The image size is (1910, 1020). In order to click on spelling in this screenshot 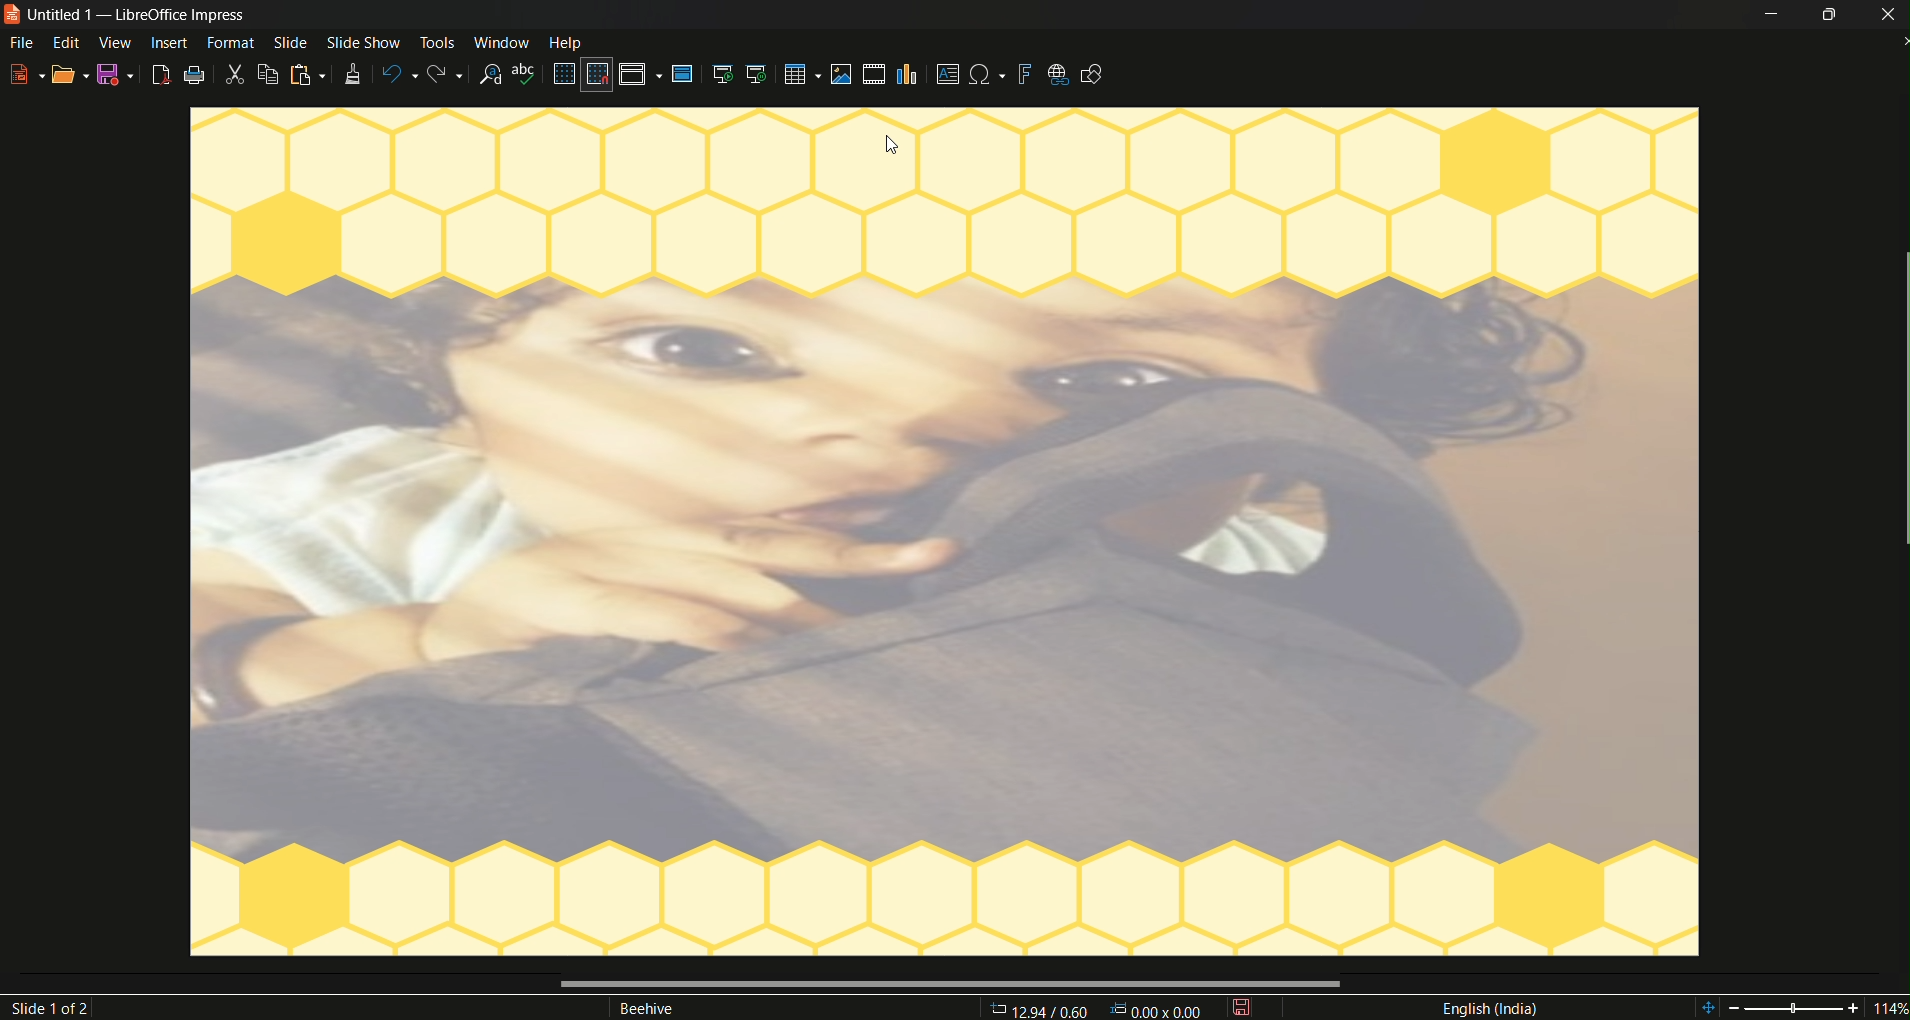, I will do `click(527, 74)`.